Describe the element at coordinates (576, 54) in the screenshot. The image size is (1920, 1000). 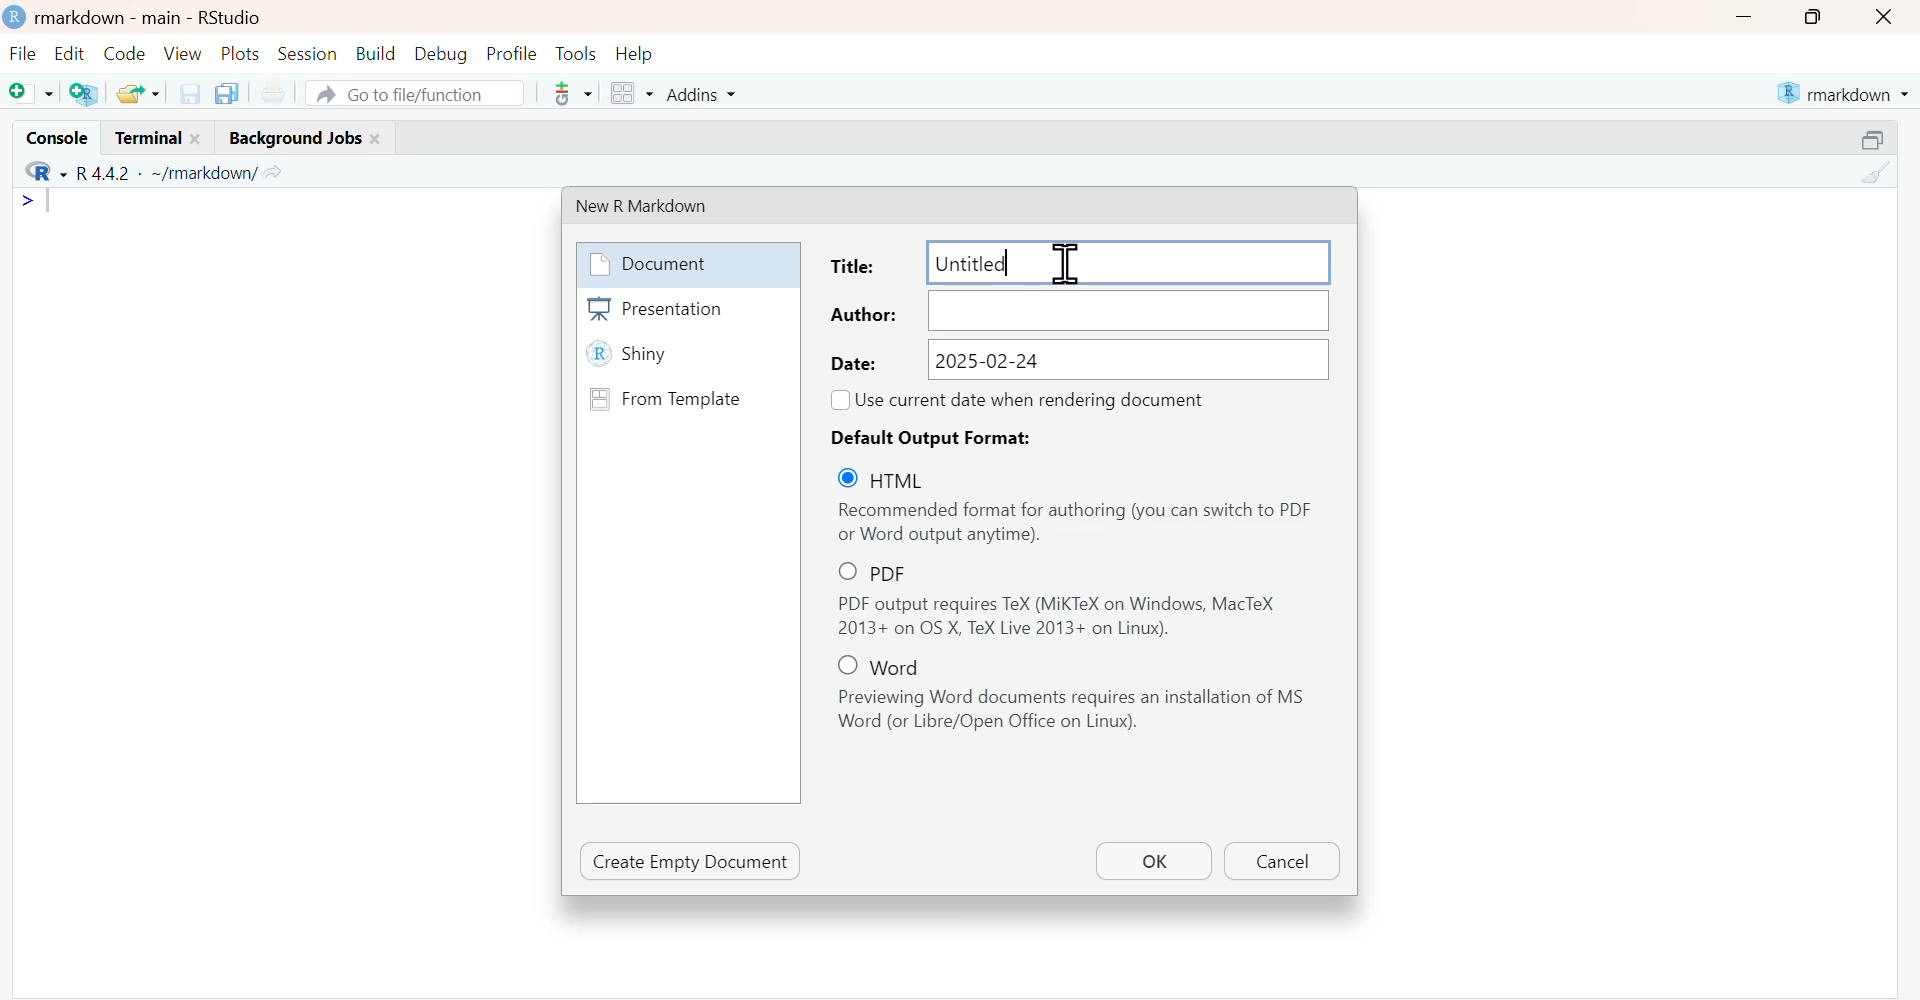
I see `Tools` at that location.